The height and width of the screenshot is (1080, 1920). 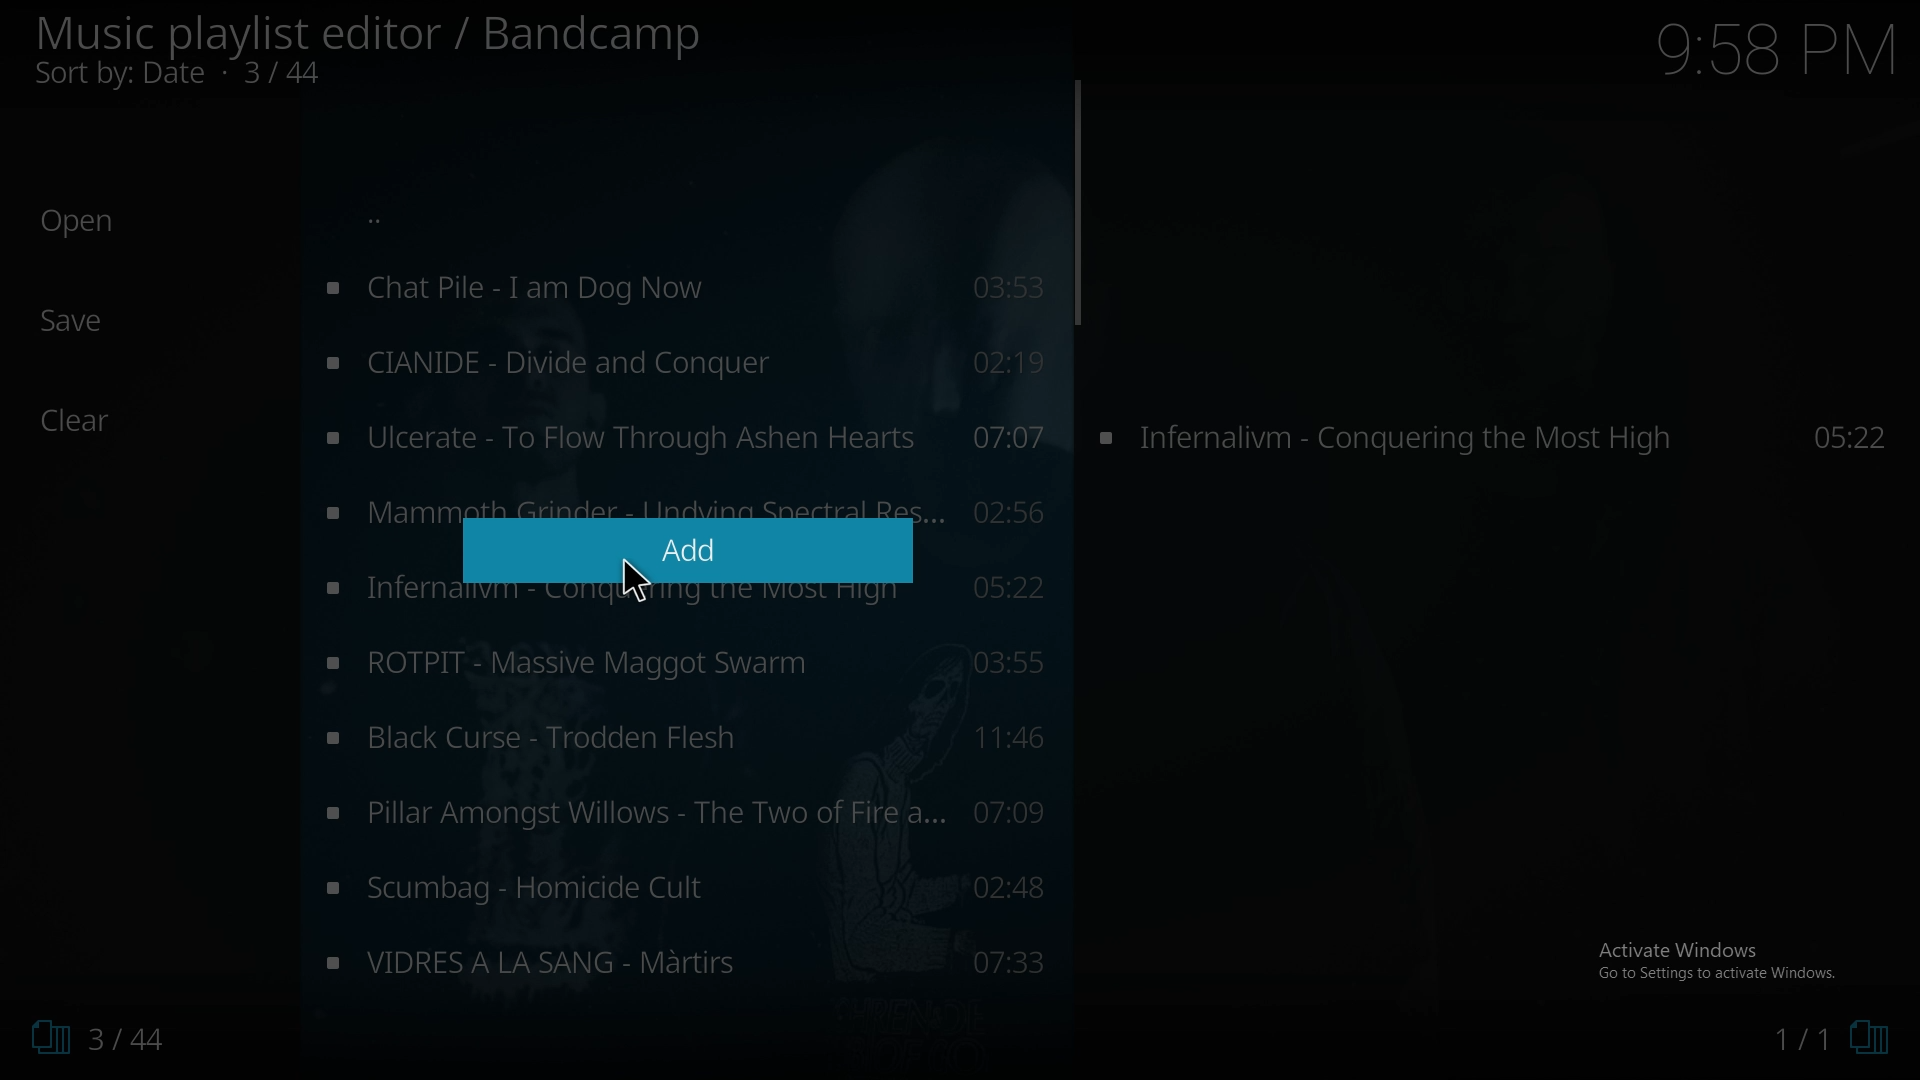 What do you see at coordinates (1076, 202) in the screenshot?
I see `scroll bar` at bounding box center [1076, 202].